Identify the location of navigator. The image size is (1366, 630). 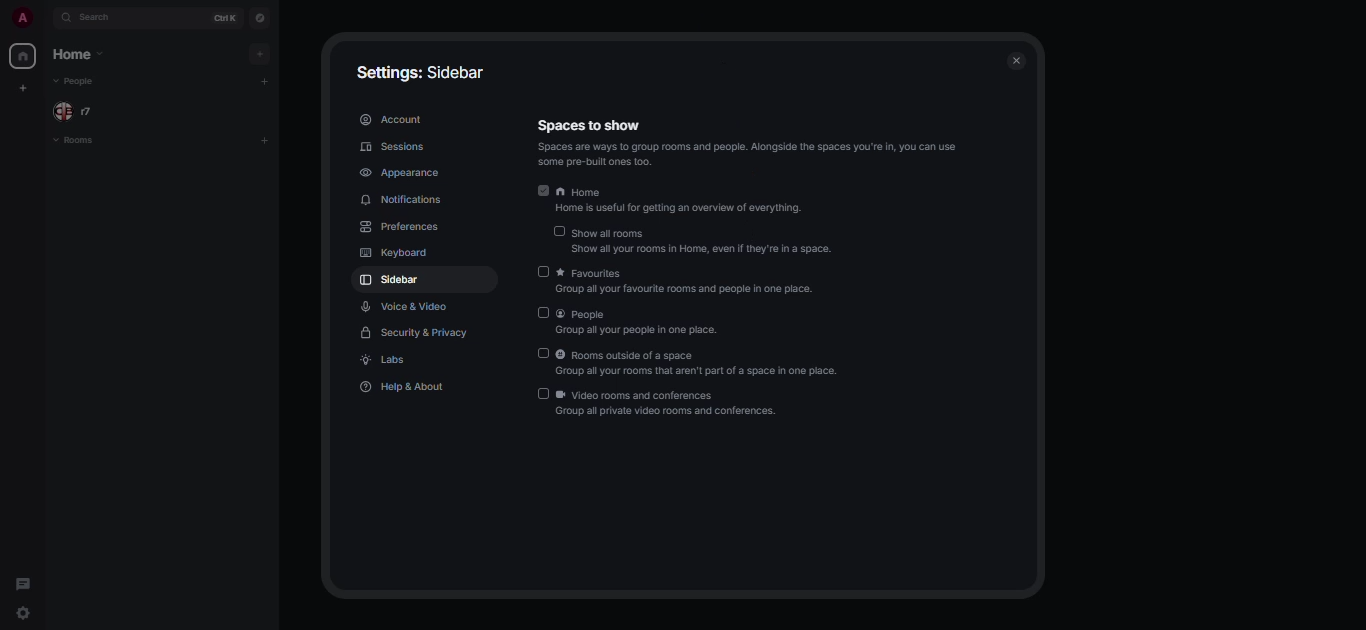
(261, 16).